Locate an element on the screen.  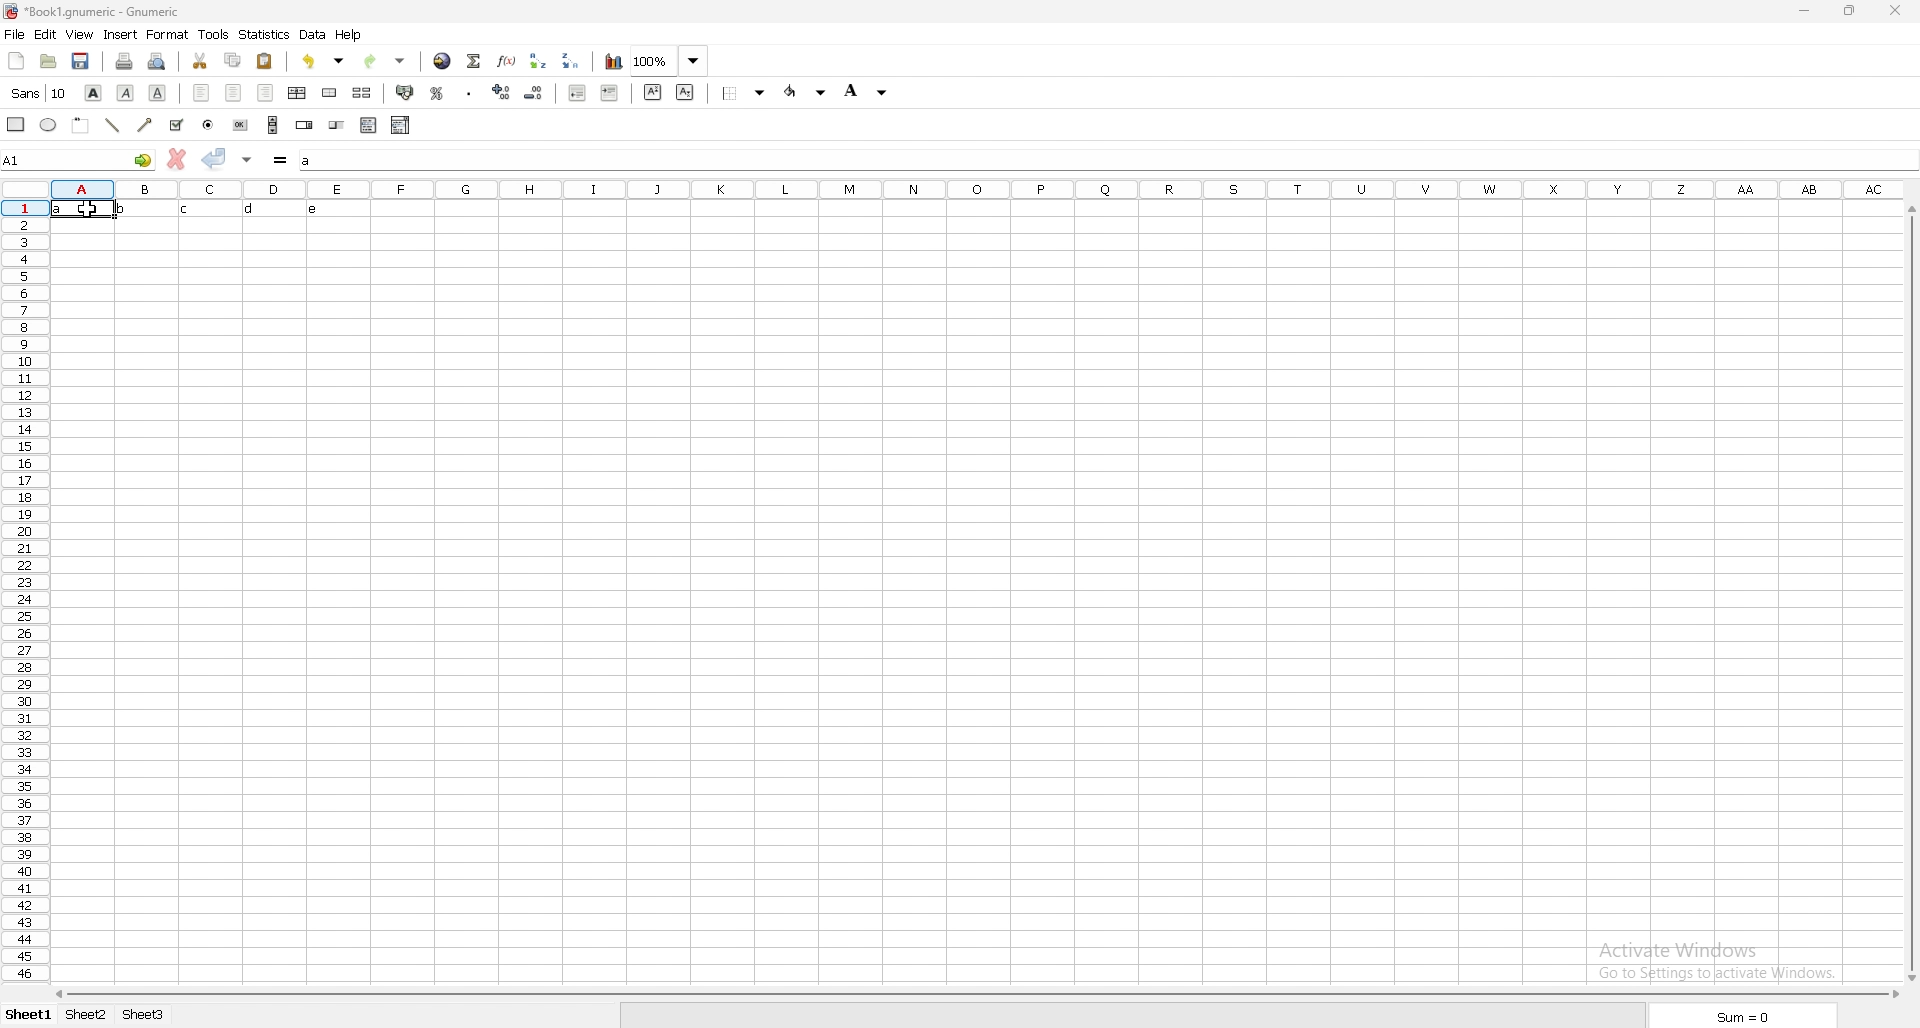
decrease decimals is located at coordinates (534, 93).